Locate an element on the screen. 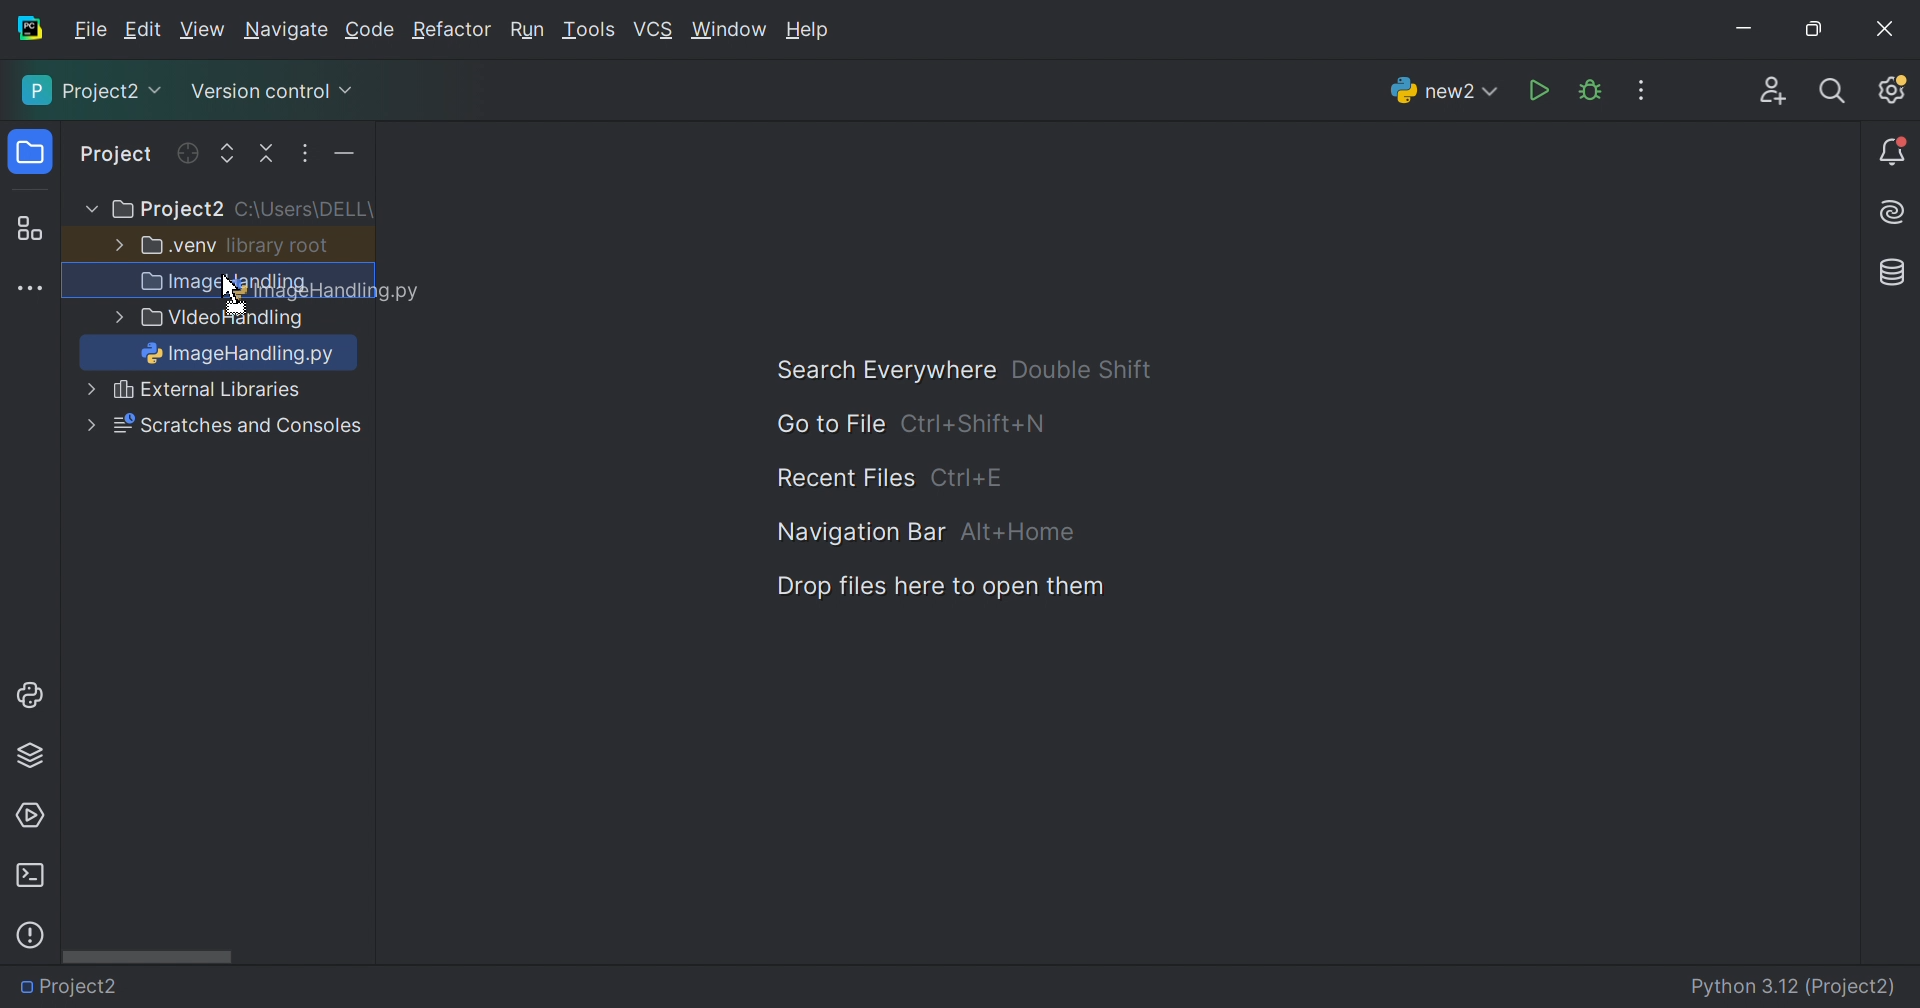  Project2 is located at coordinates (166, 210).